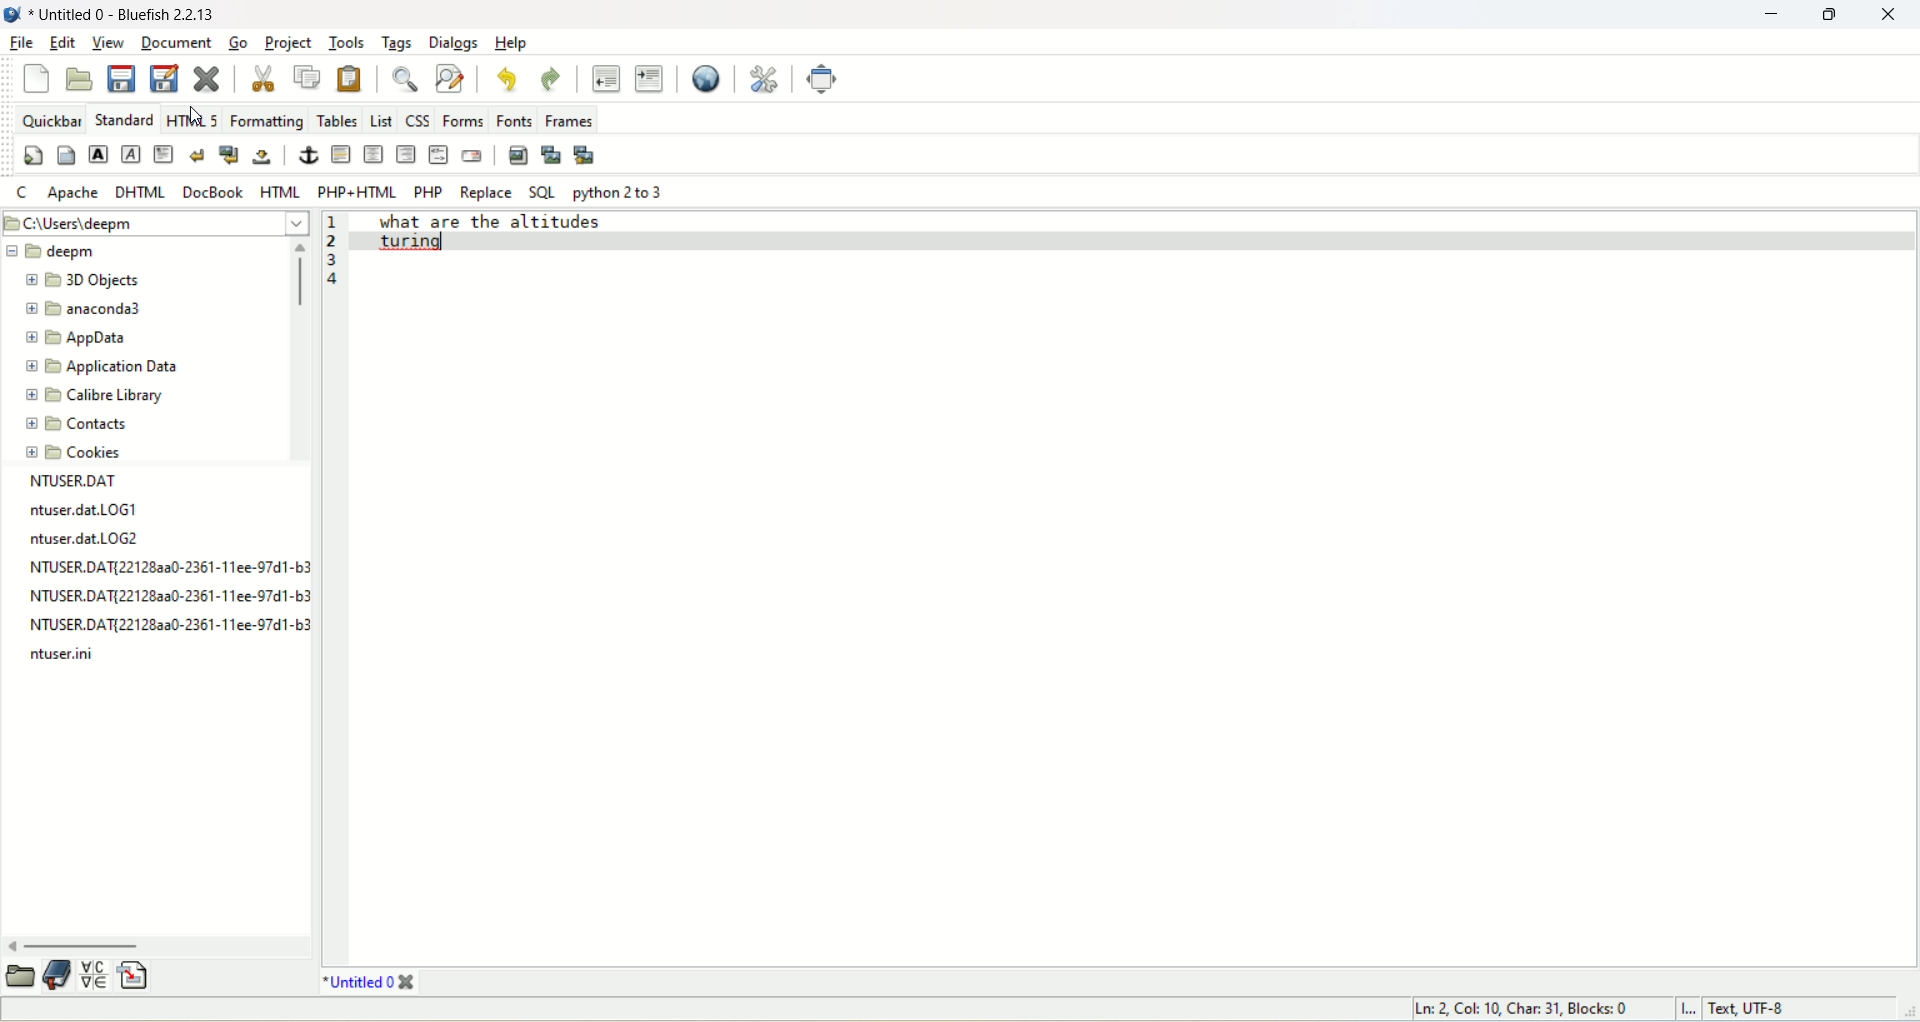 The image size is (1920, 1022). What do you see at coordinates (35, 79) in the screenshot?
I see `new` at bounding box center [35, 79].